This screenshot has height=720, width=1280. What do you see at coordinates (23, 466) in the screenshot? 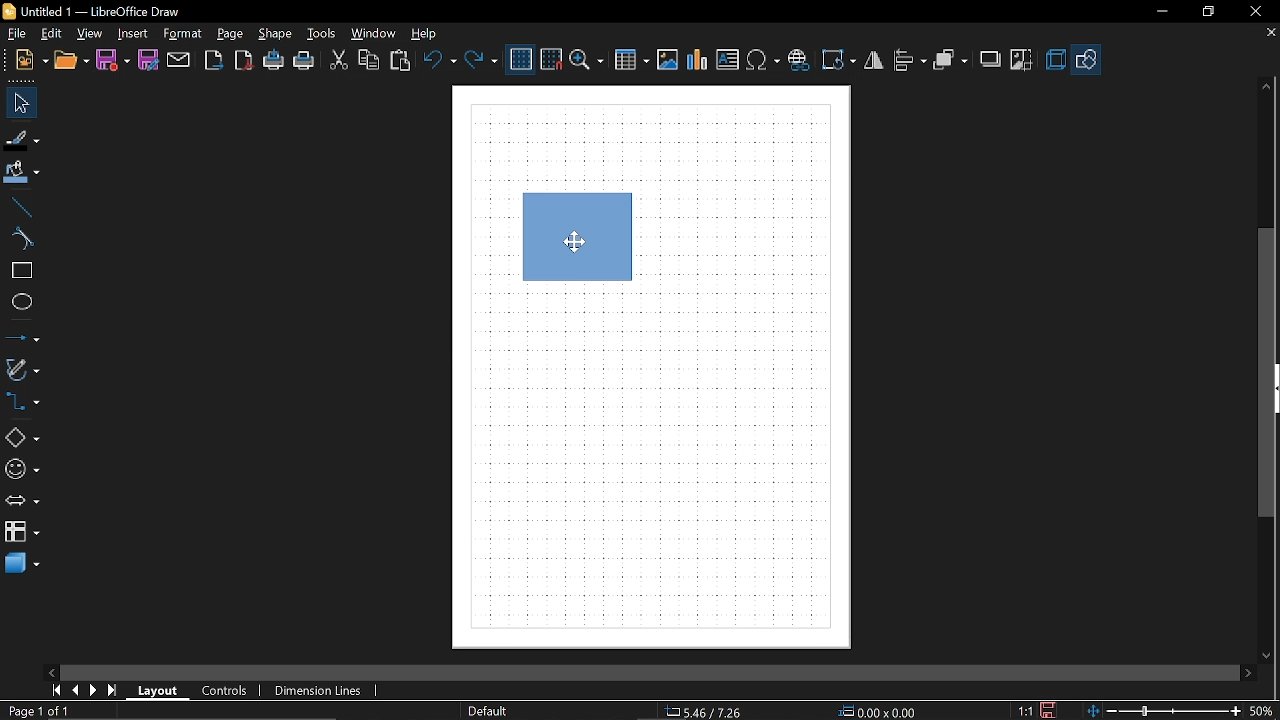
I see `Symbol shapes` at bounding box center [23, 466].